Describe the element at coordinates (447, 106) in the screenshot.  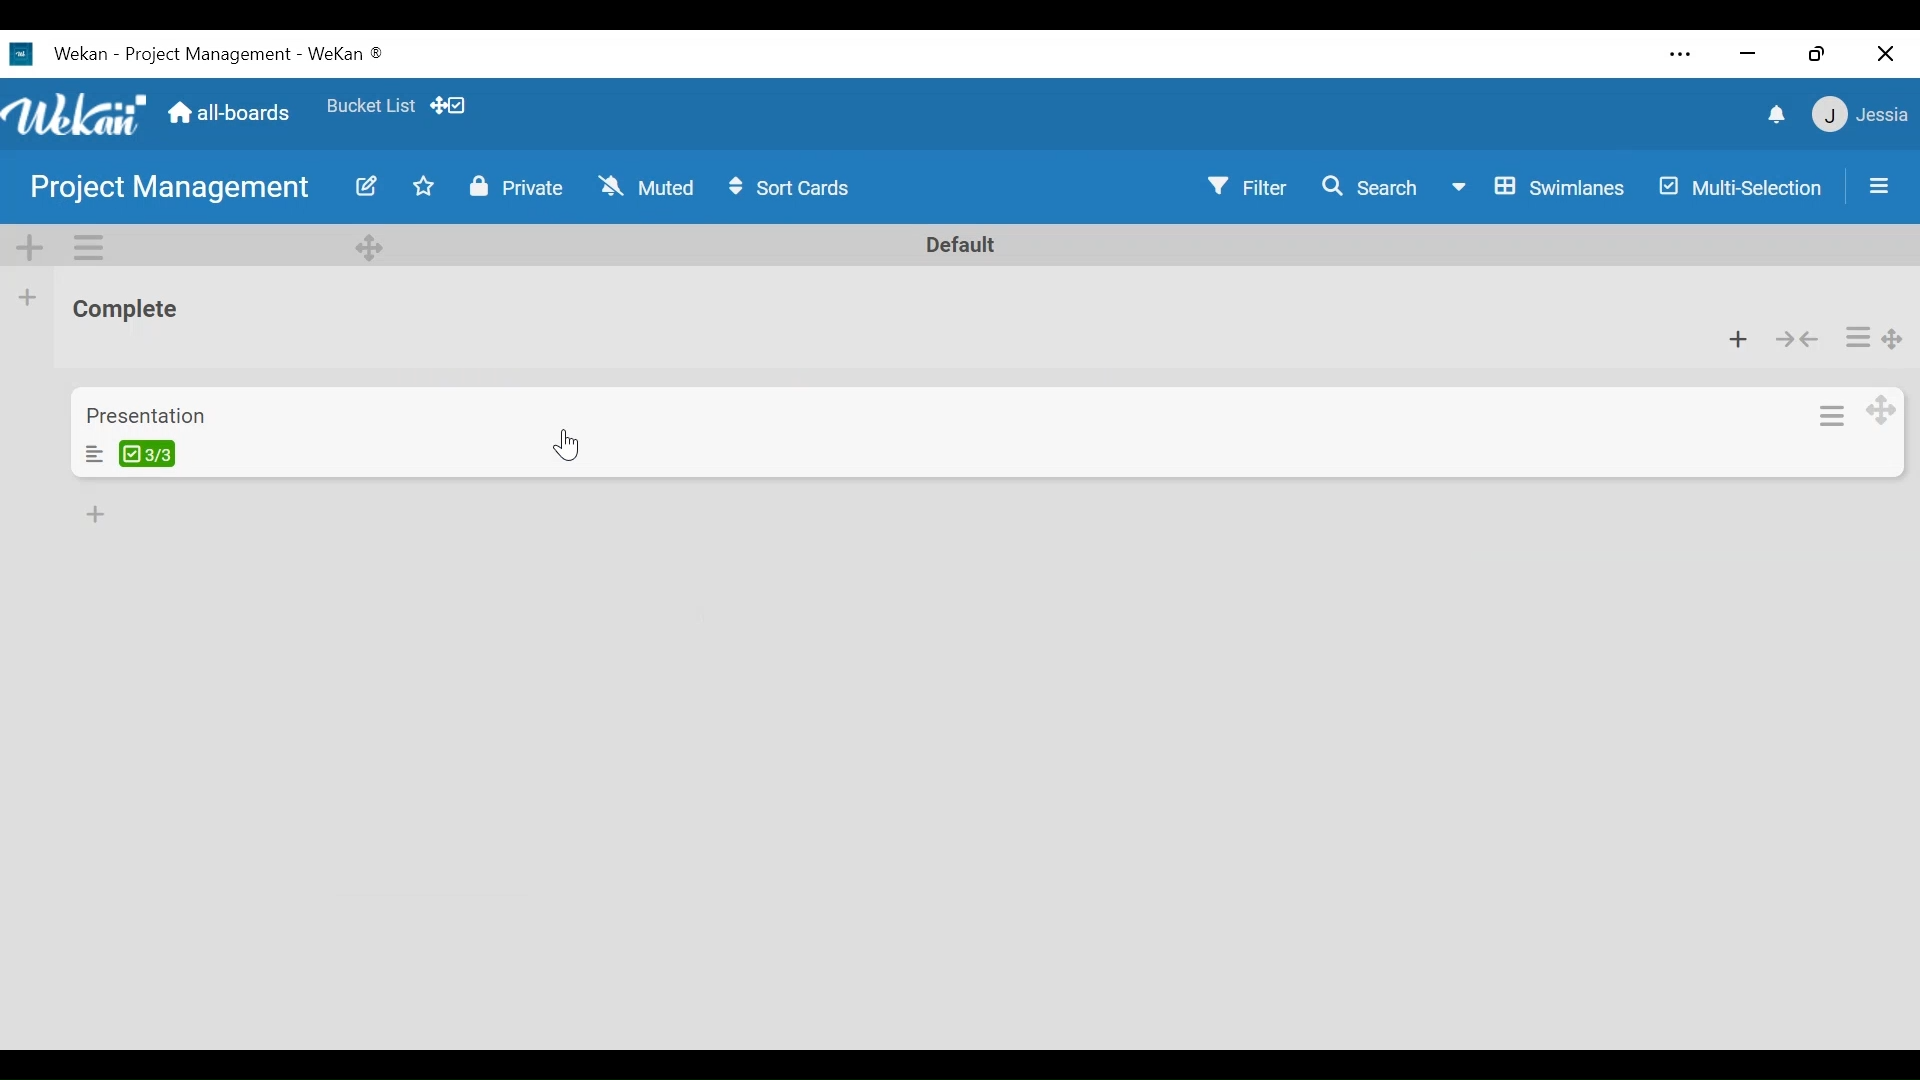
I see `Show/Hide desktop drag handle` at that location.